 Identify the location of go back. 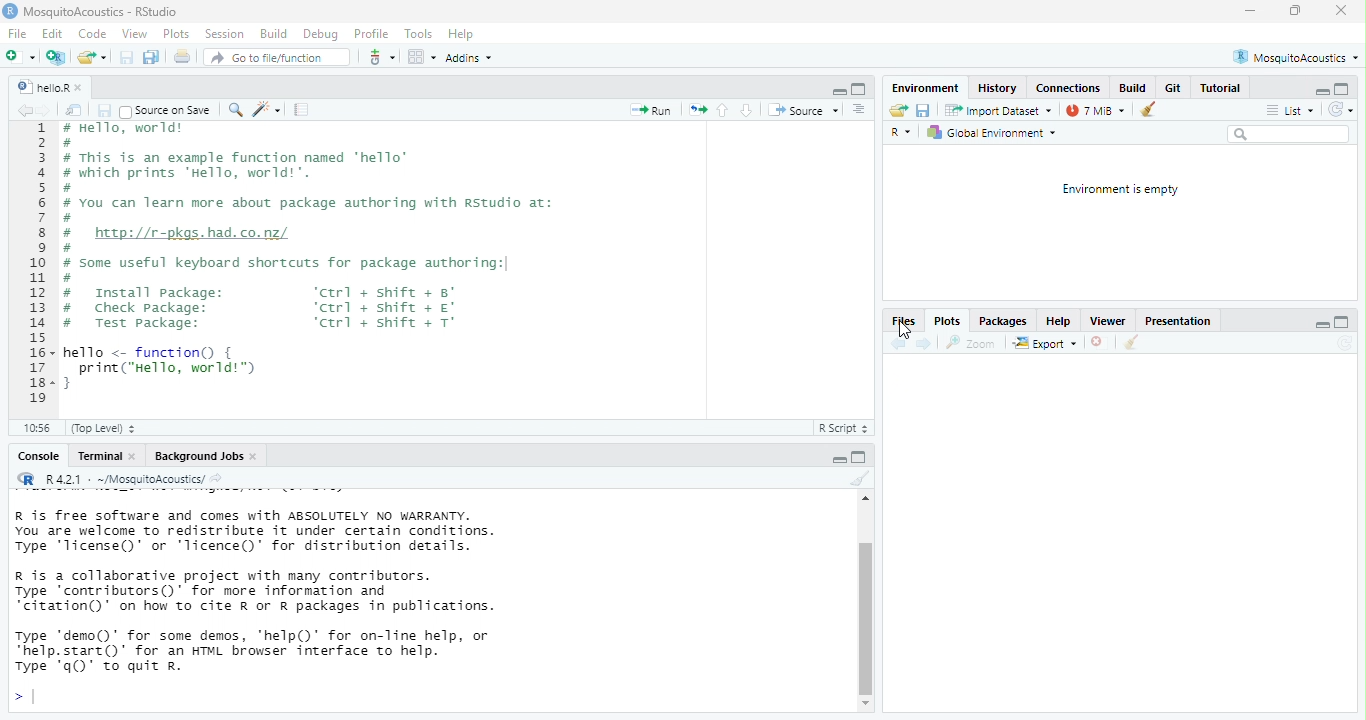
(899, 345).